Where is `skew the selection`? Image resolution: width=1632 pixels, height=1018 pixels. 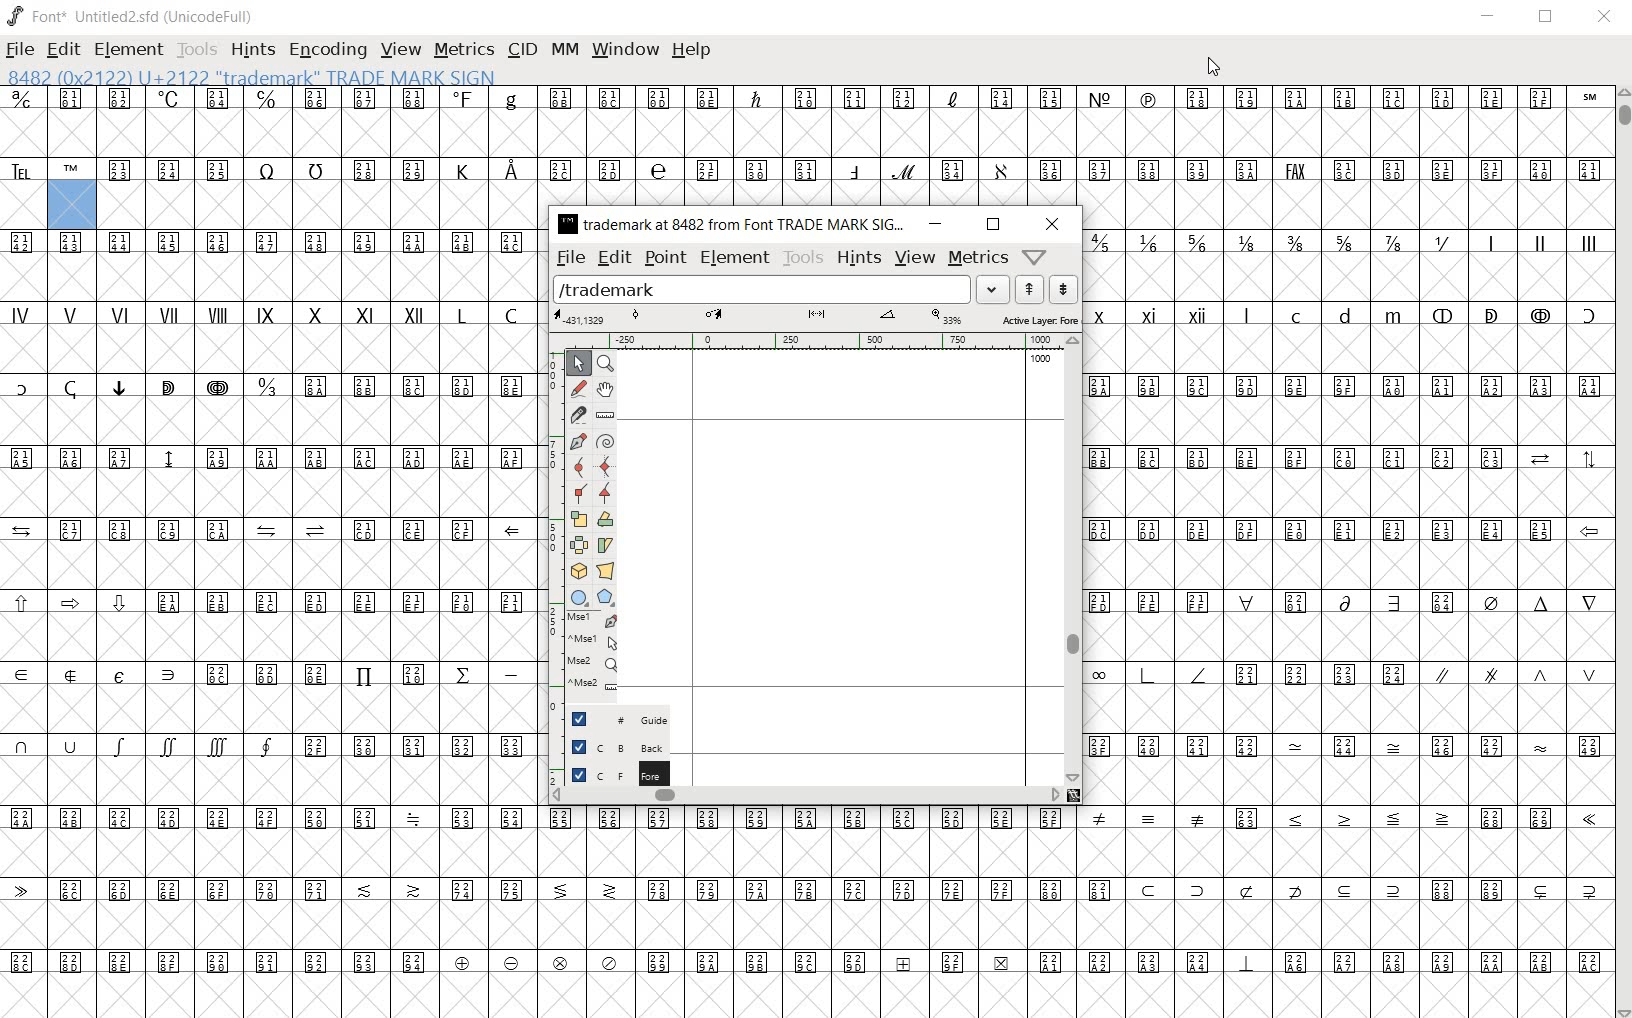
skew the selection is located at coordinates (608, 545).